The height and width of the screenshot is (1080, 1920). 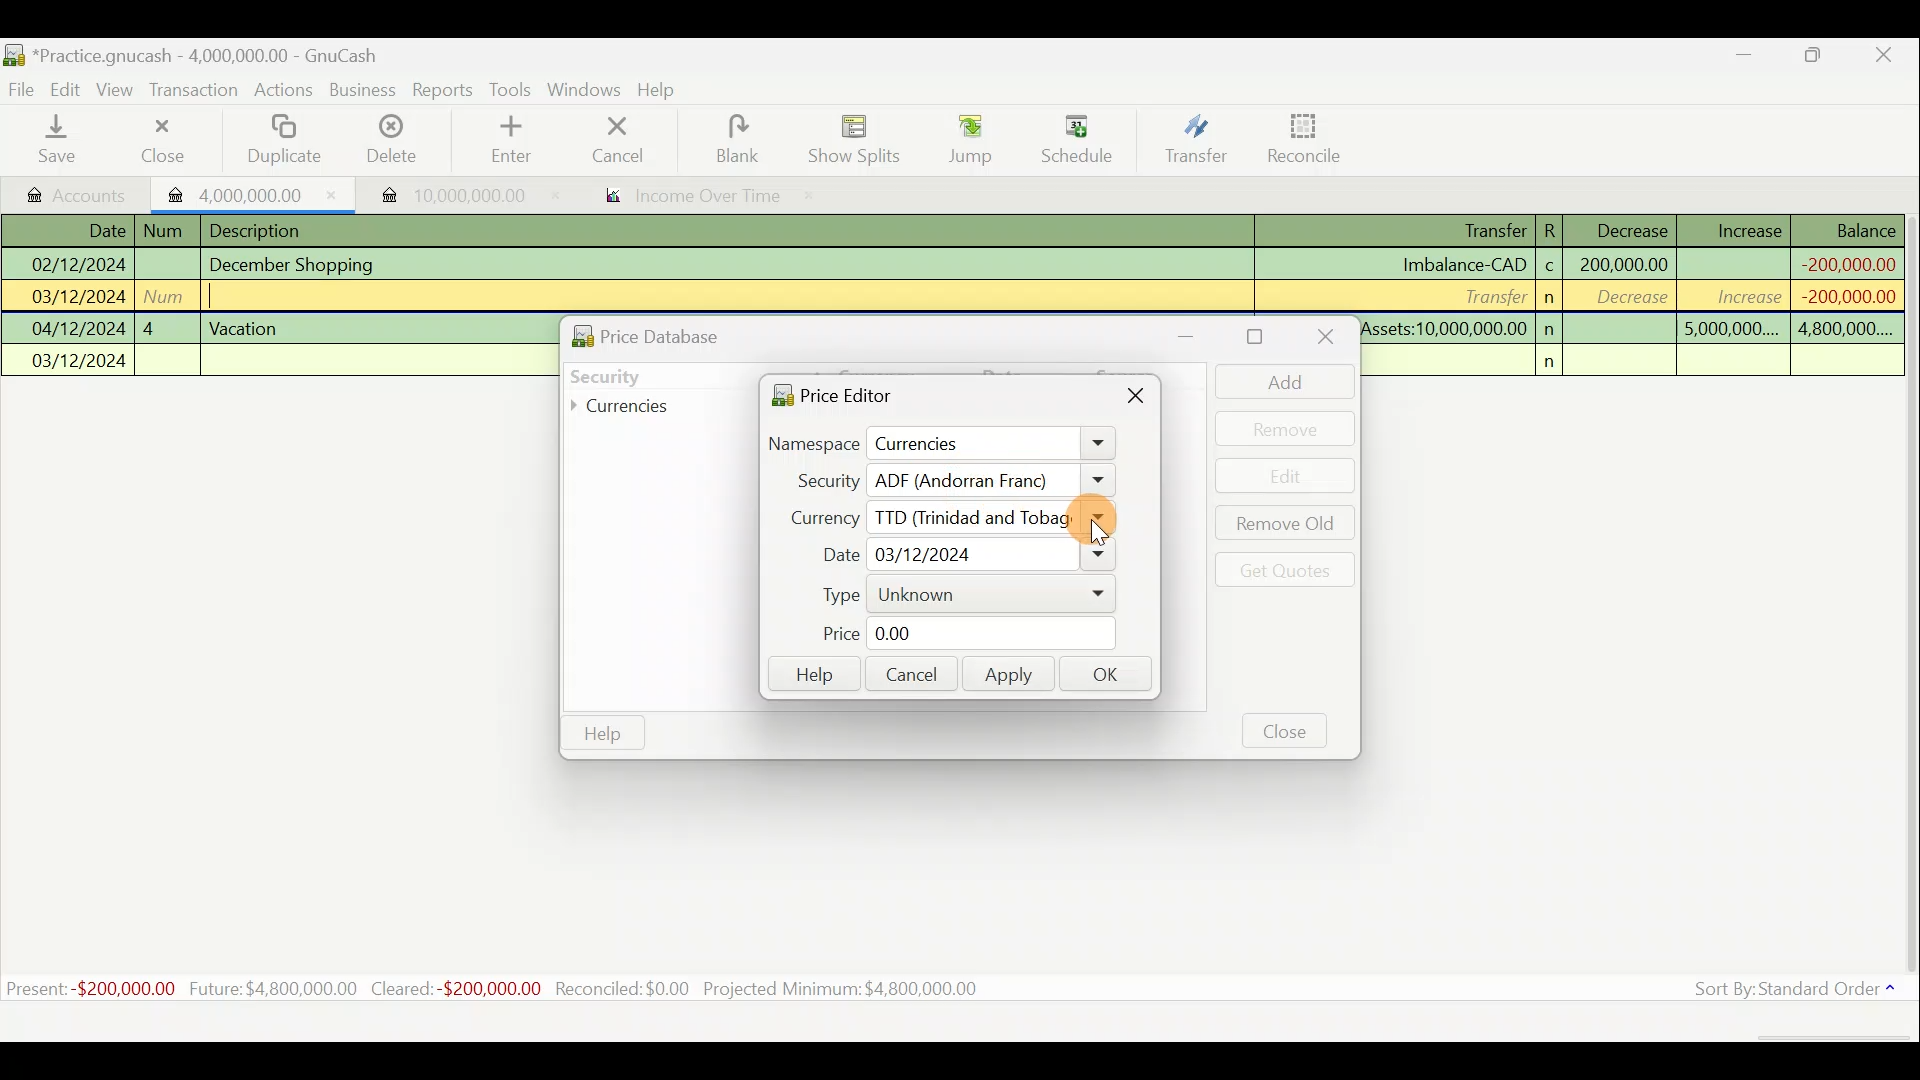 What do you see at coordinates (817, 480) in the screenshot?
I see `Security` at bounding box center [817, 480].